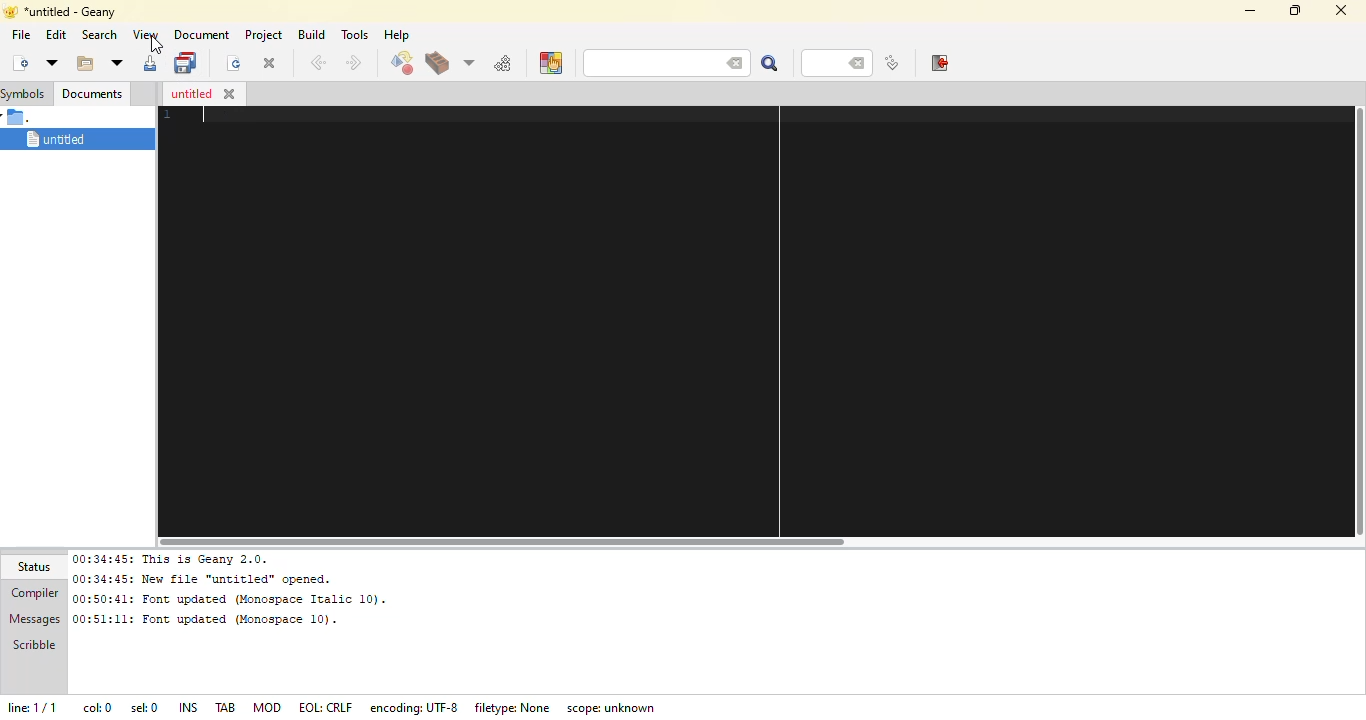 The image size is (1366, 720). What do you see at coordinates (417, 707) in the screenshot?
I see `encoding: UTF- 8` at bounding box center [417, 707].